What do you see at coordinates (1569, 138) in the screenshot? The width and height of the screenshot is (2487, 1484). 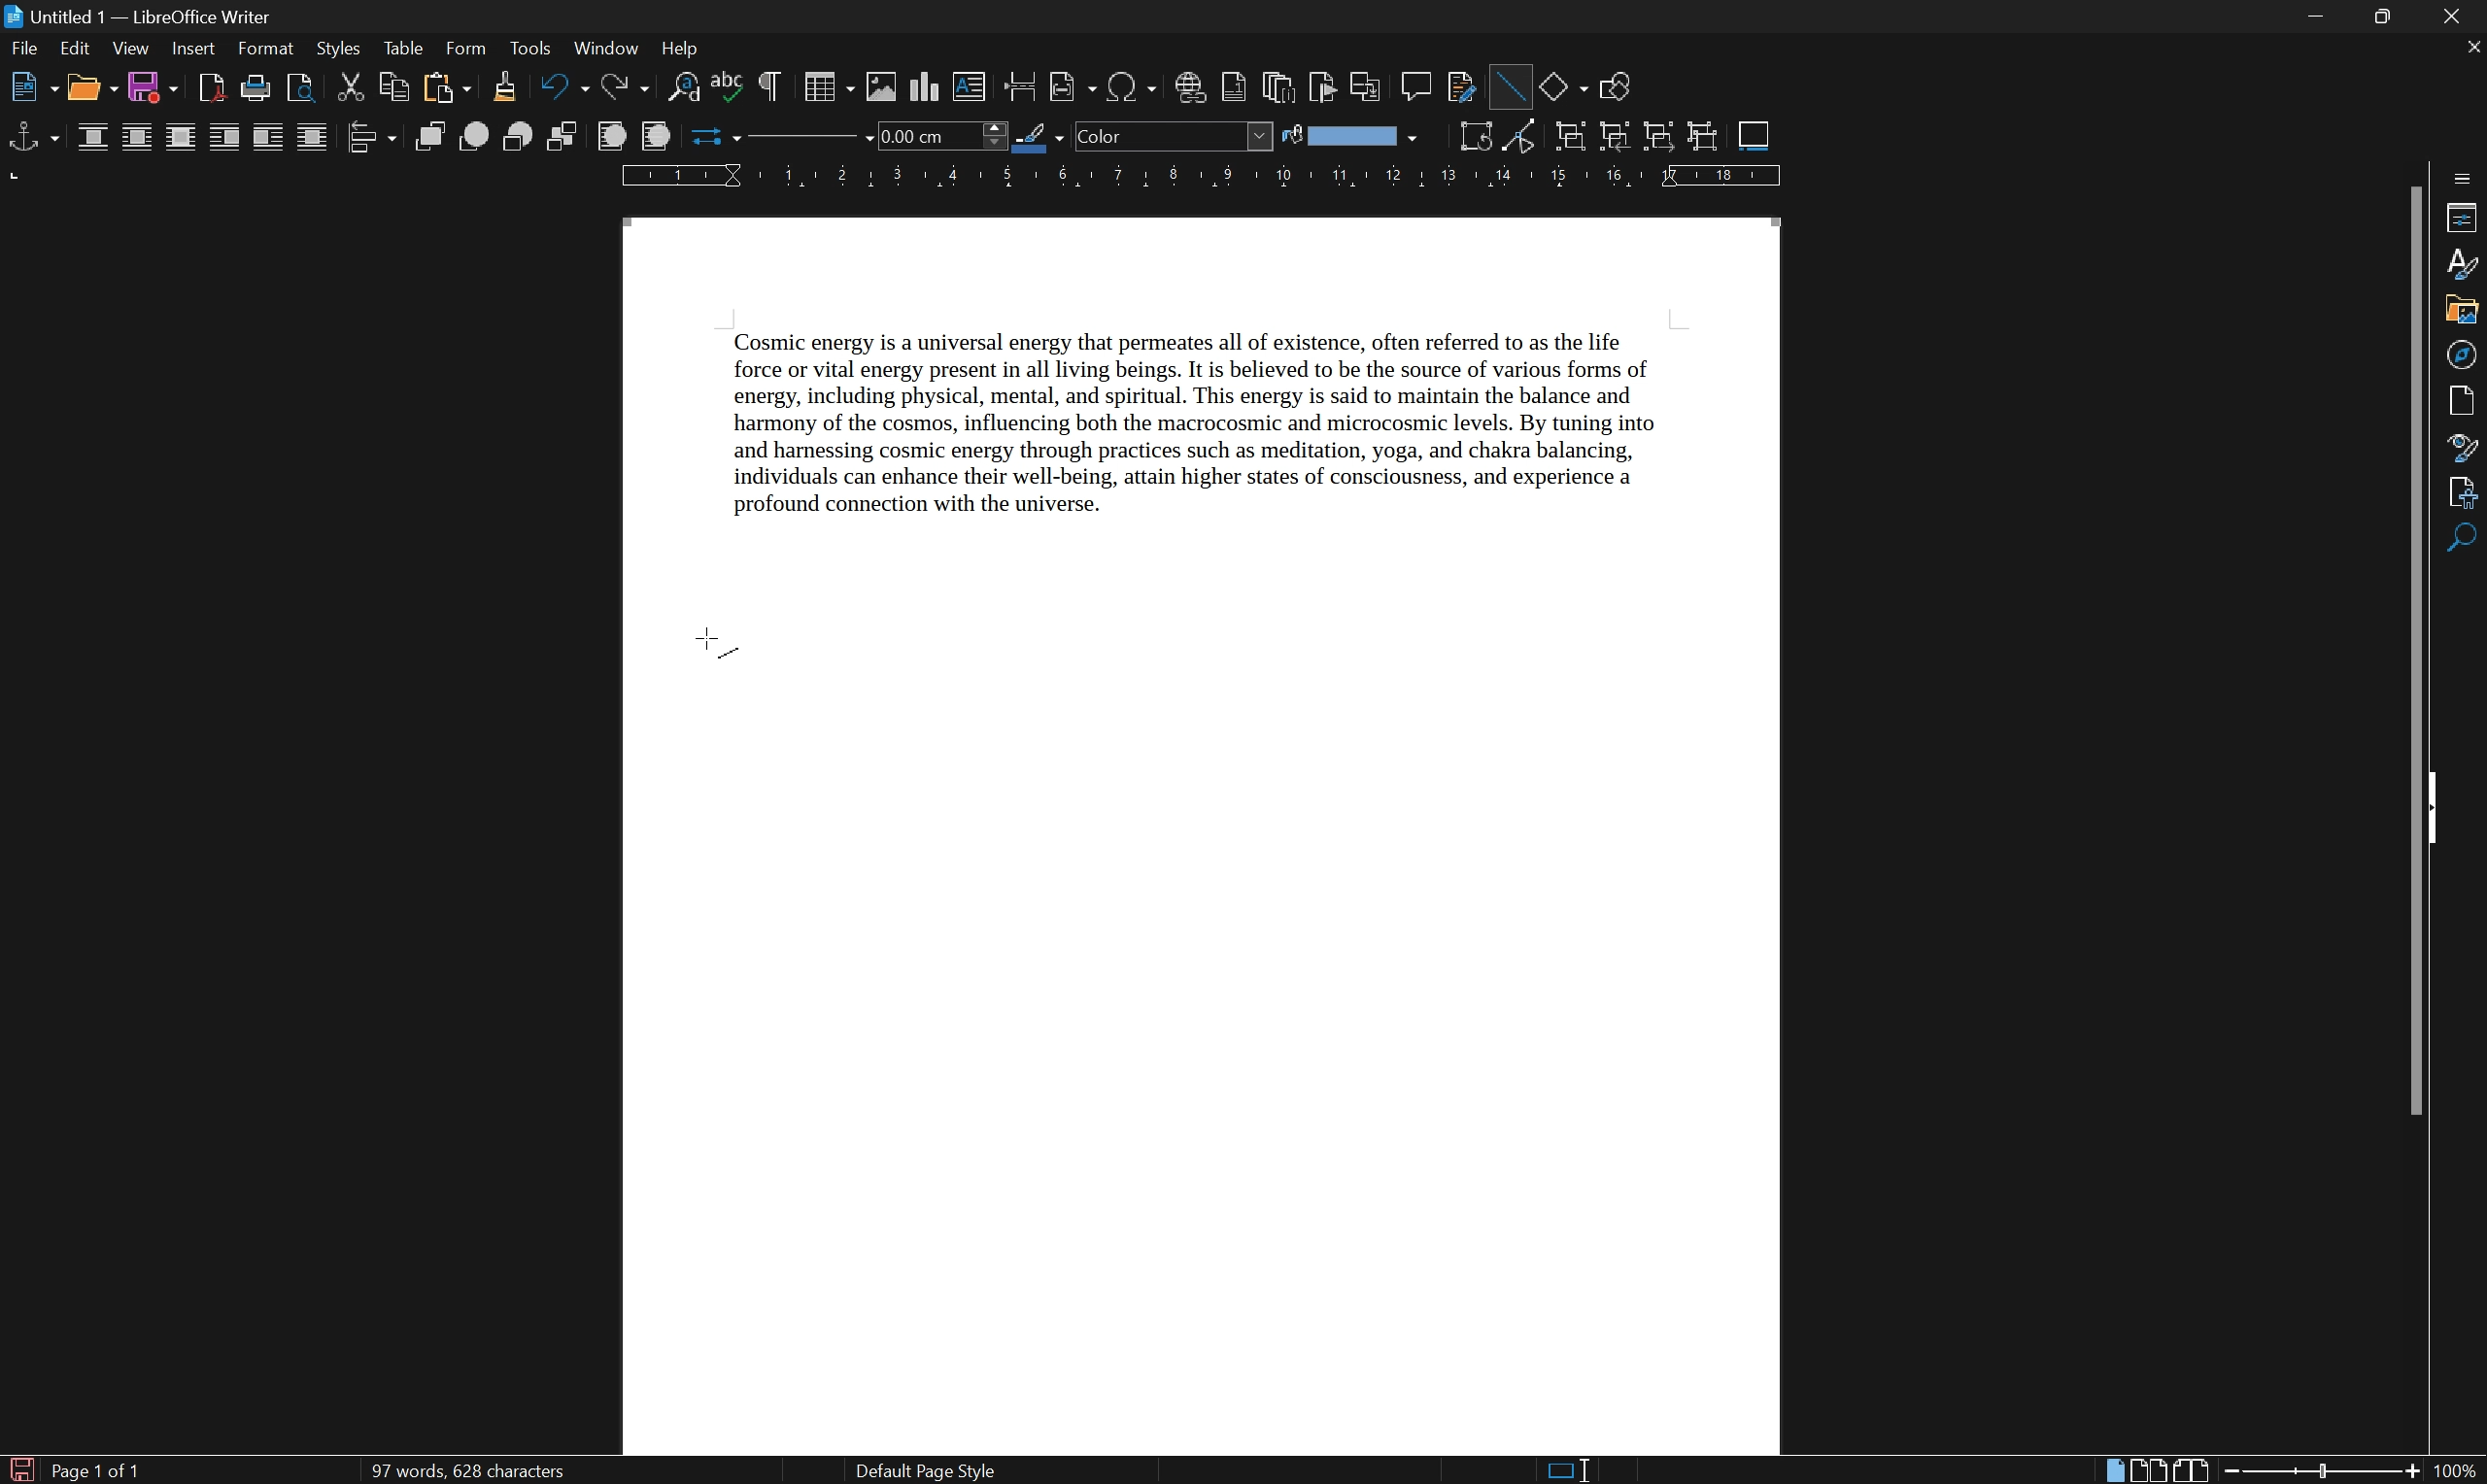 I see `group` at bounding box center [1569, 138].